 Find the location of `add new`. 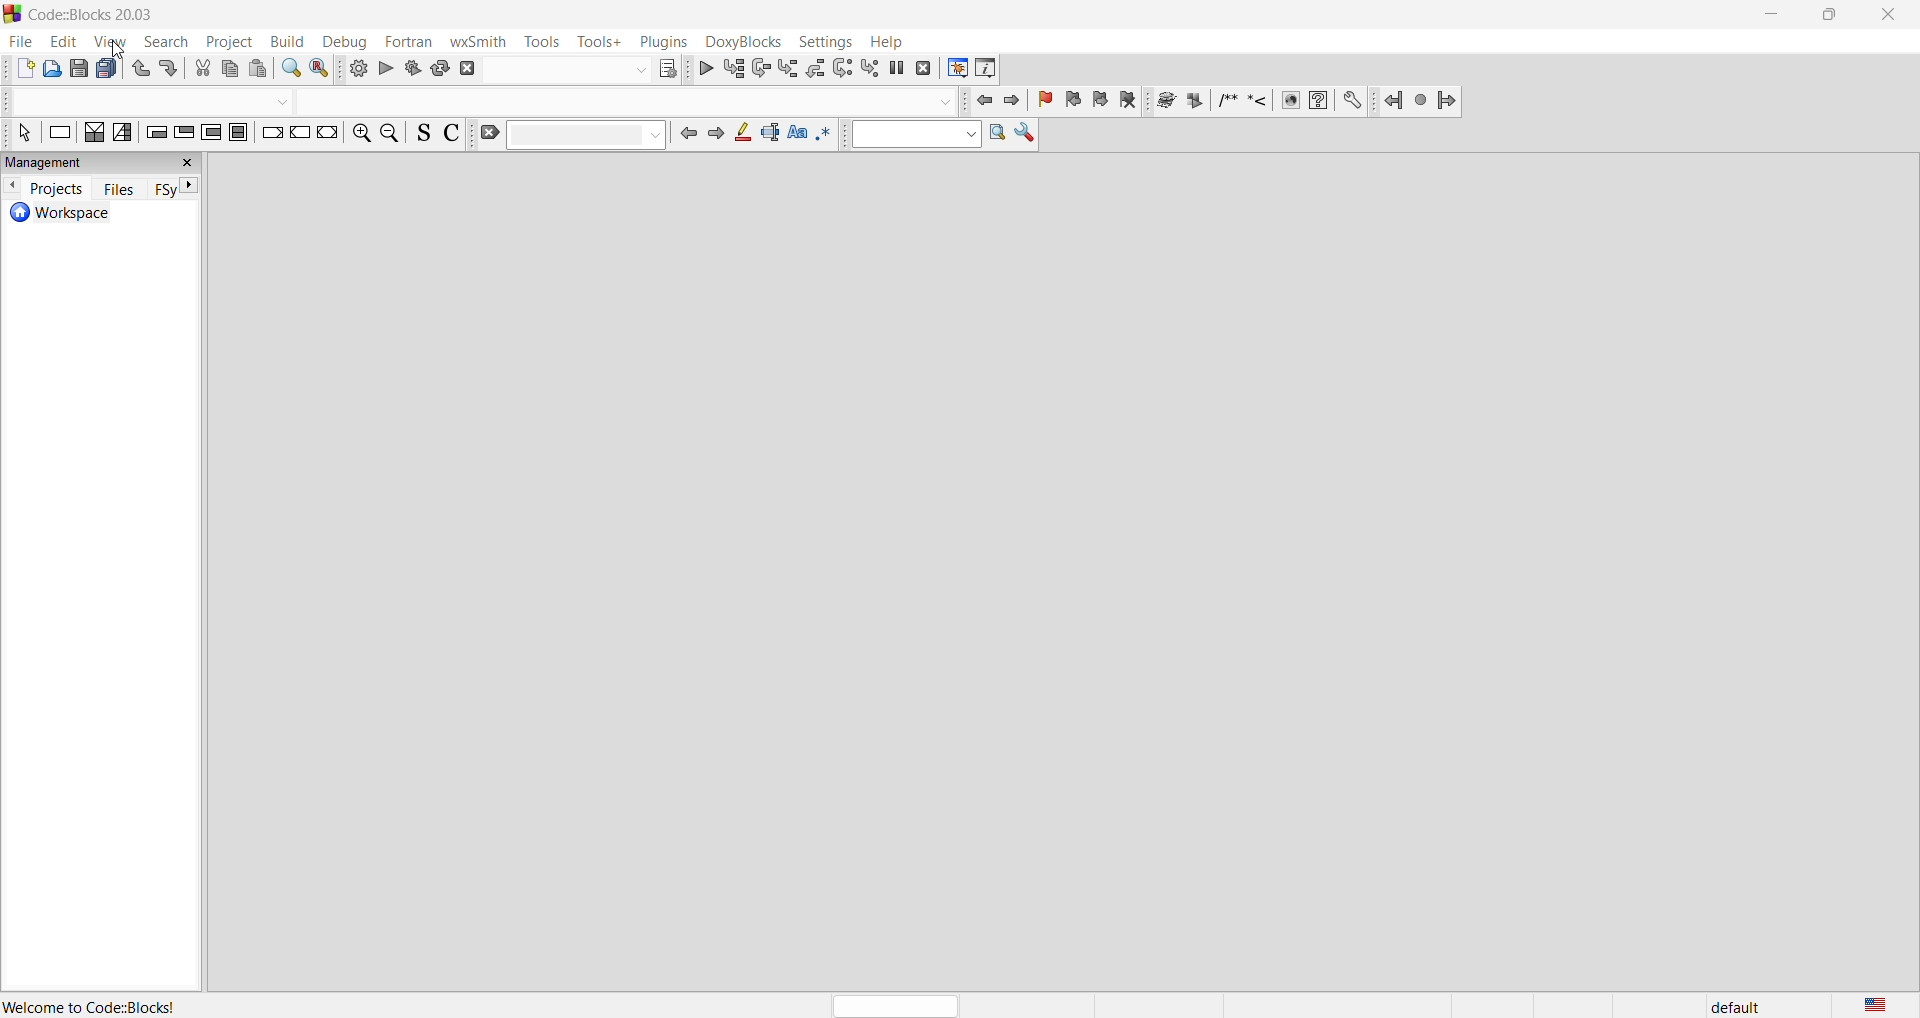

add new is located at coordinates (22, 70).